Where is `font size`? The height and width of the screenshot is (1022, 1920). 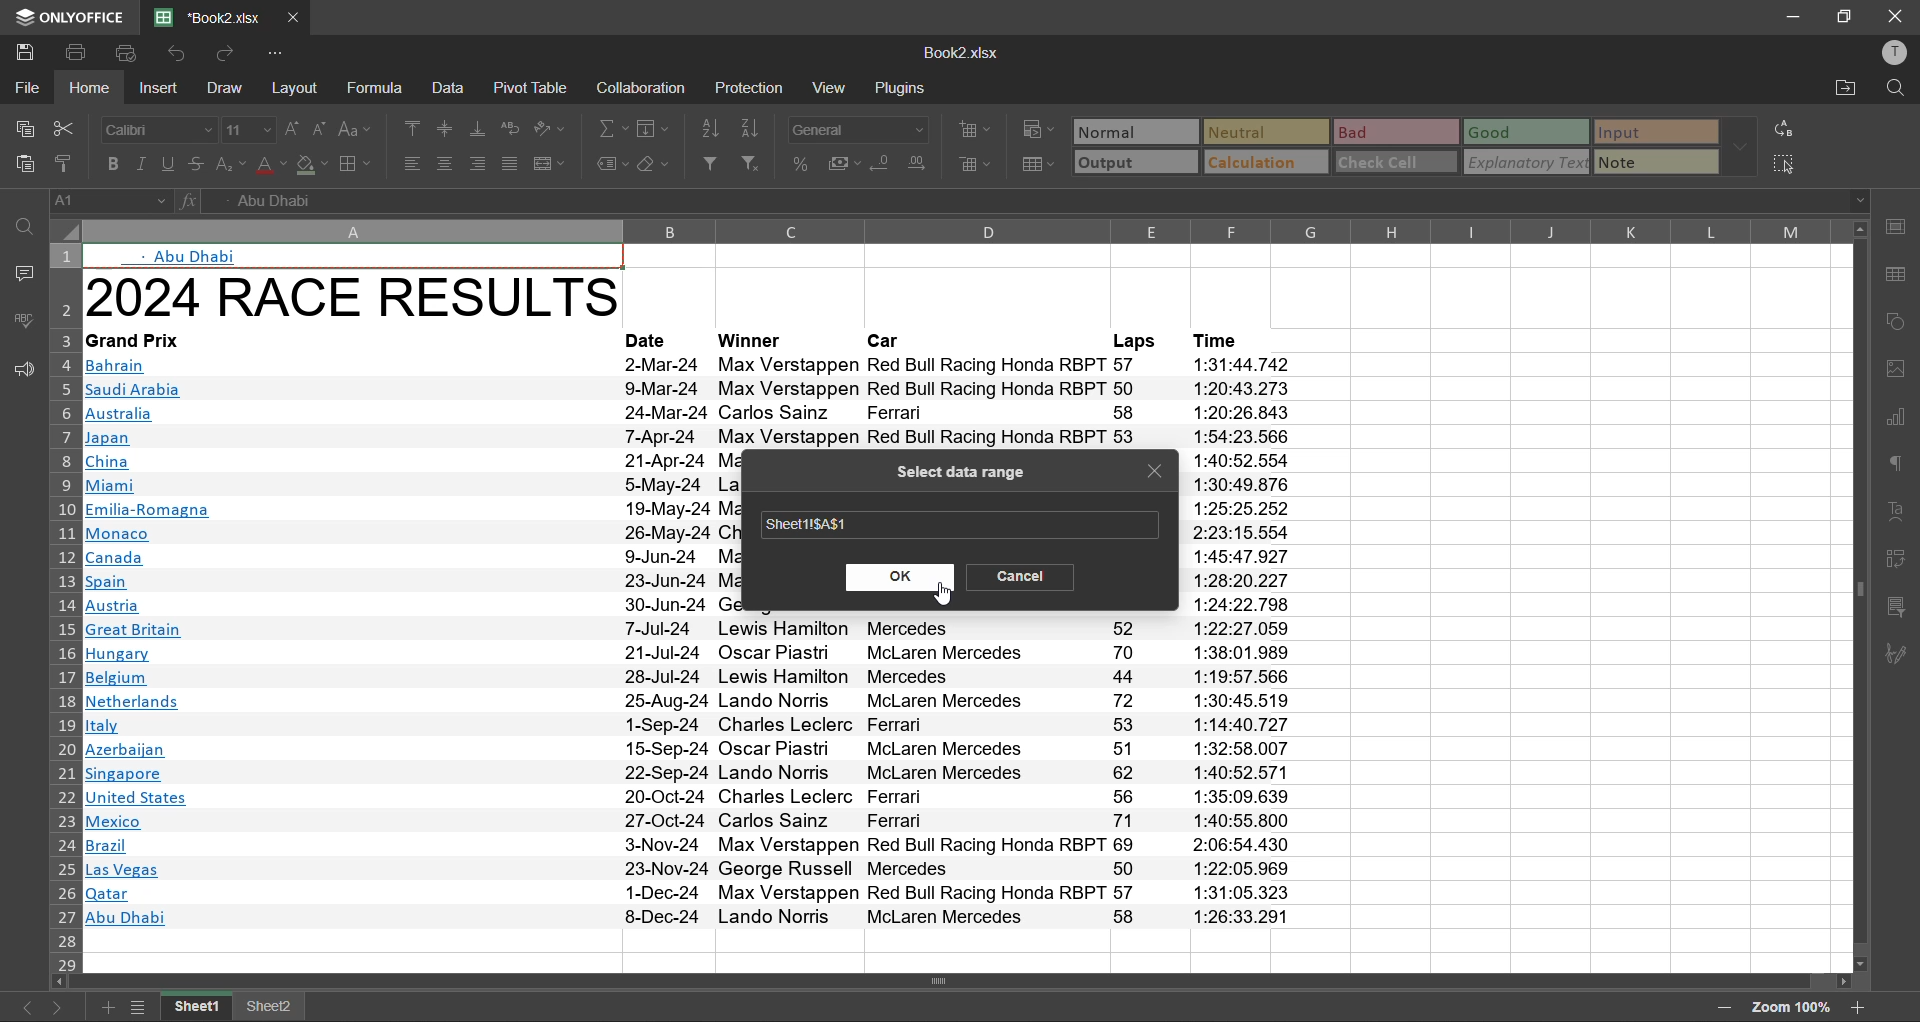
font size is located at coordinates (251, 128).